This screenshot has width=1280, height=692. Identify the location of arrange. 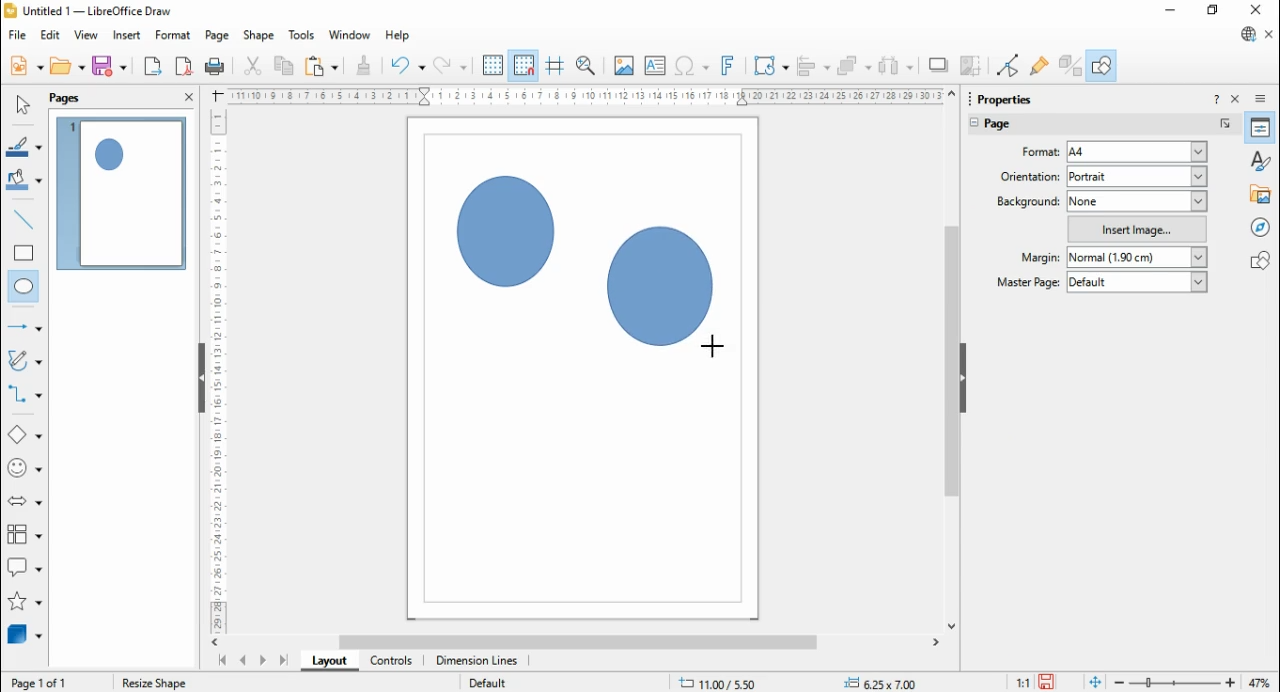
(855, 66).